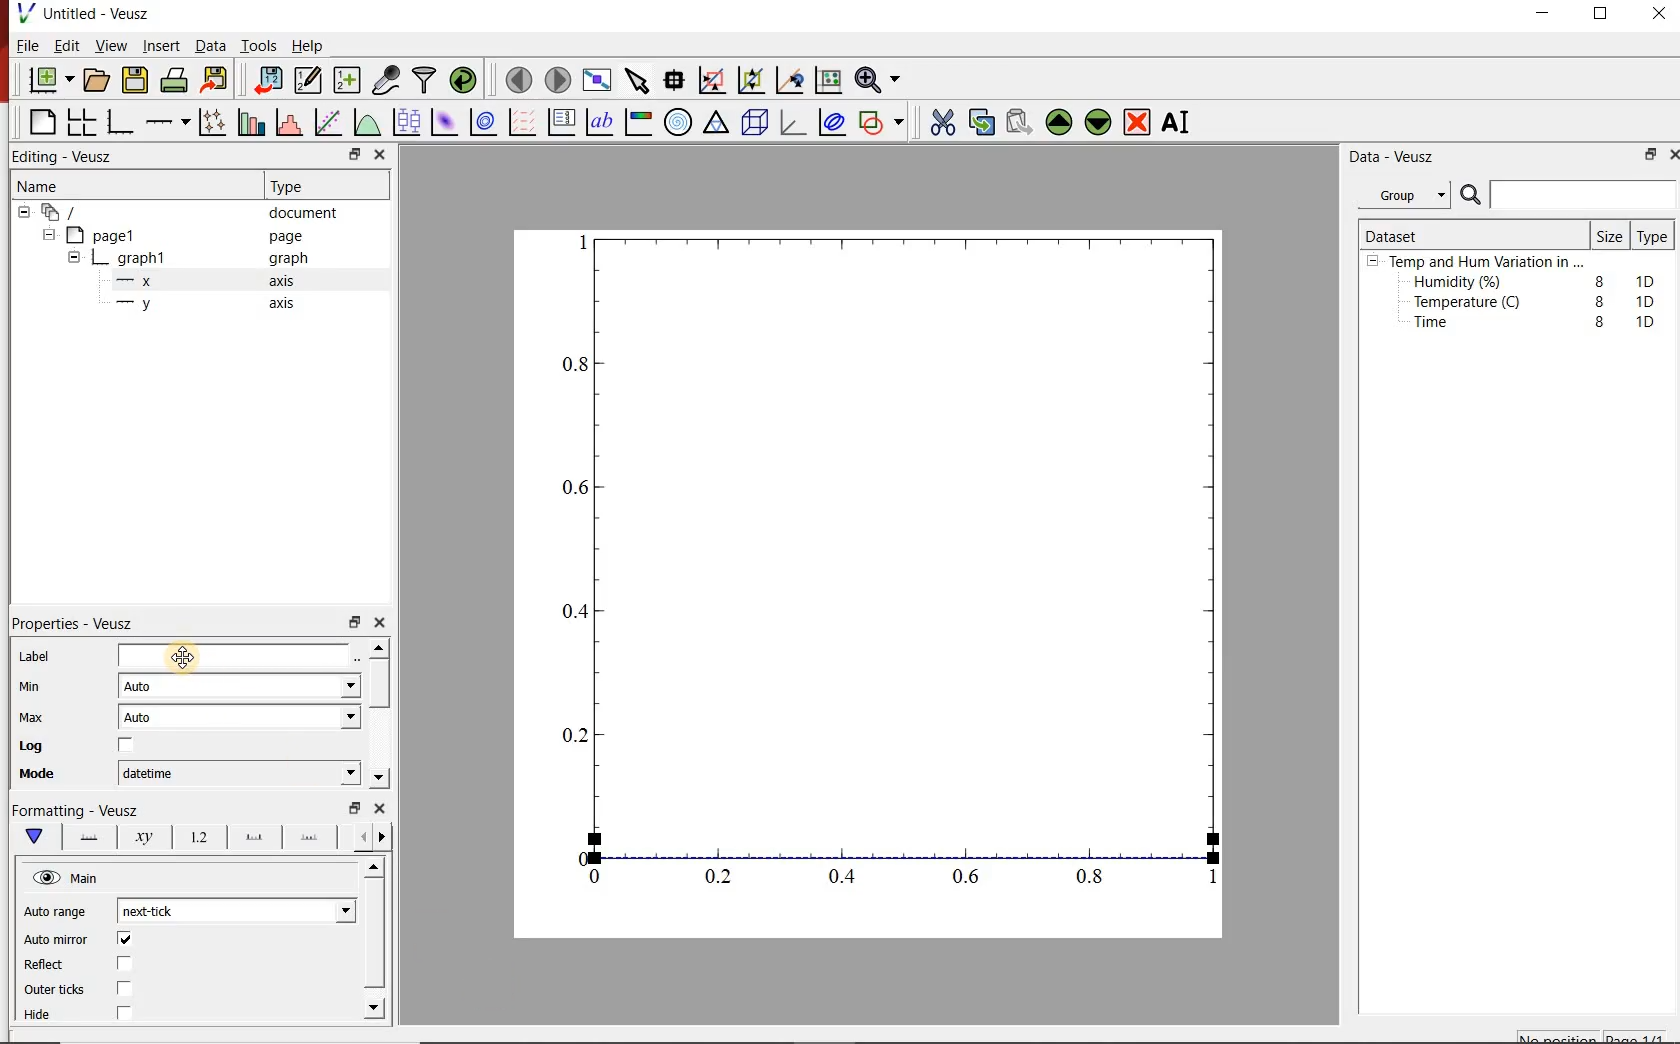 The height and width of the screenshot is (1044, 1680). Describe the element at coordinates (579, 240) in the screenshot. I see `1` at that location.